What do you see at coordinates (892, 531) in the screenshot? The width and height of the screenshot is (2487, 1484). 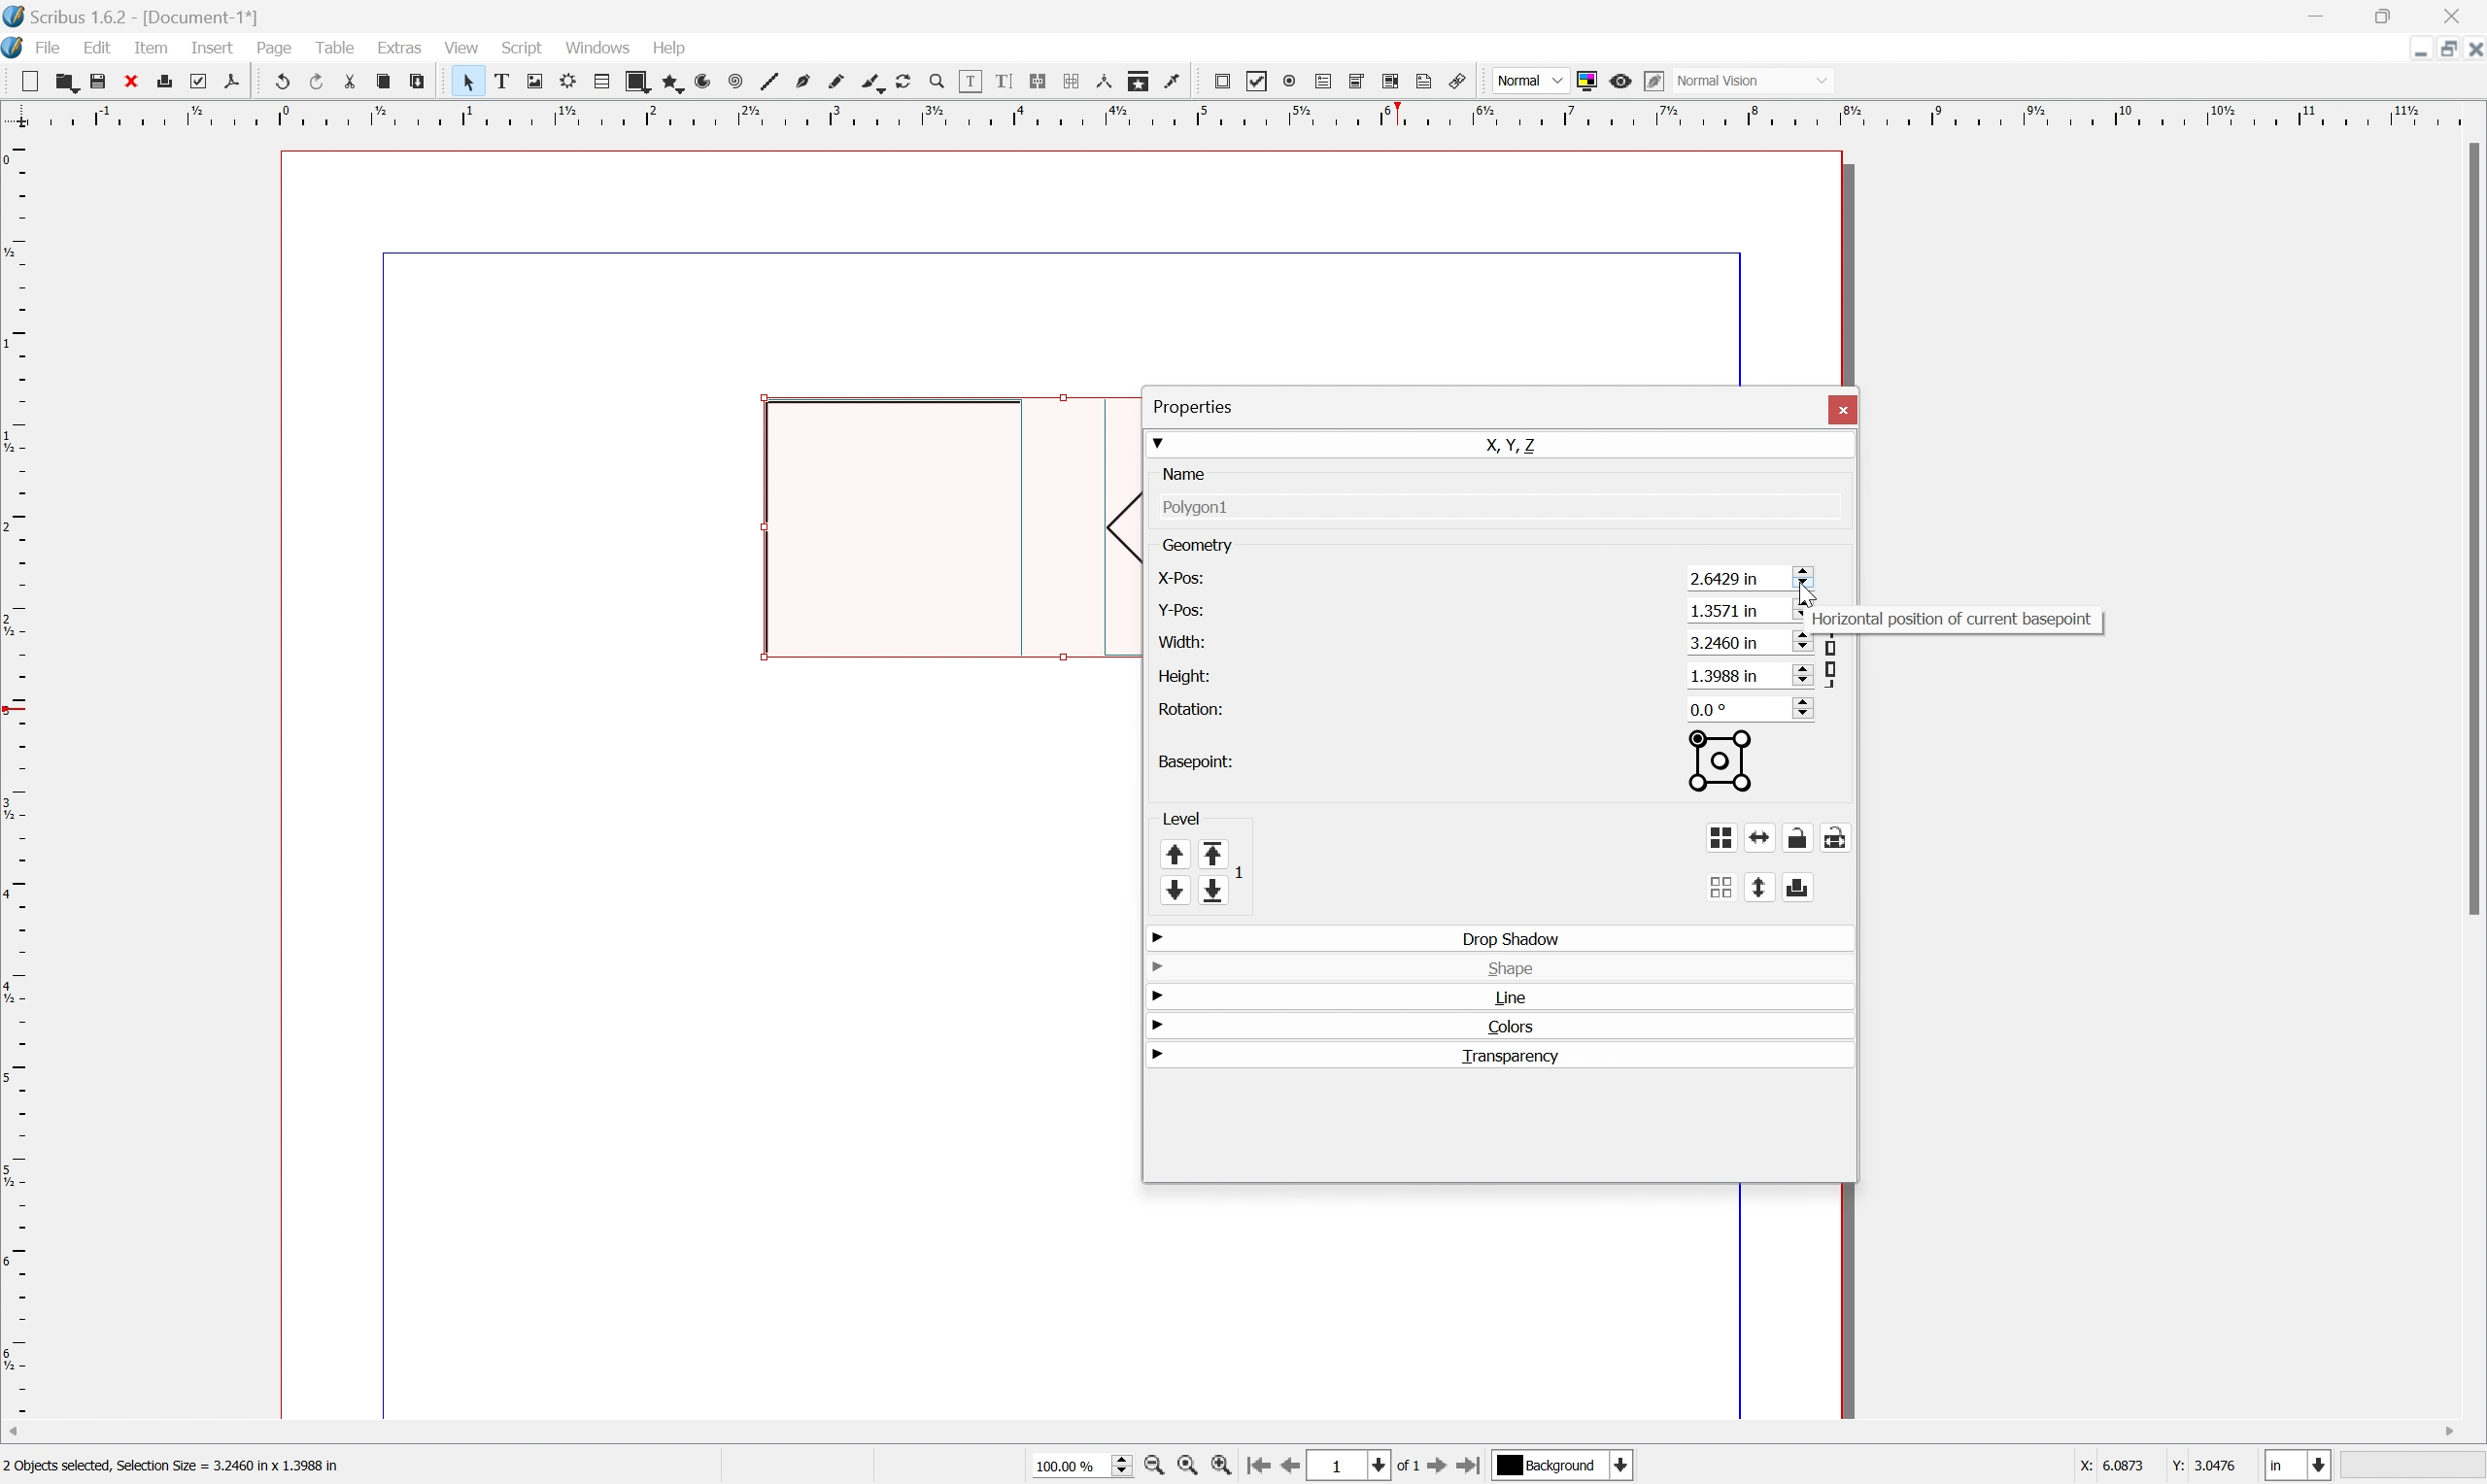 I see `Rectangle` at bounding box center [892, 531].